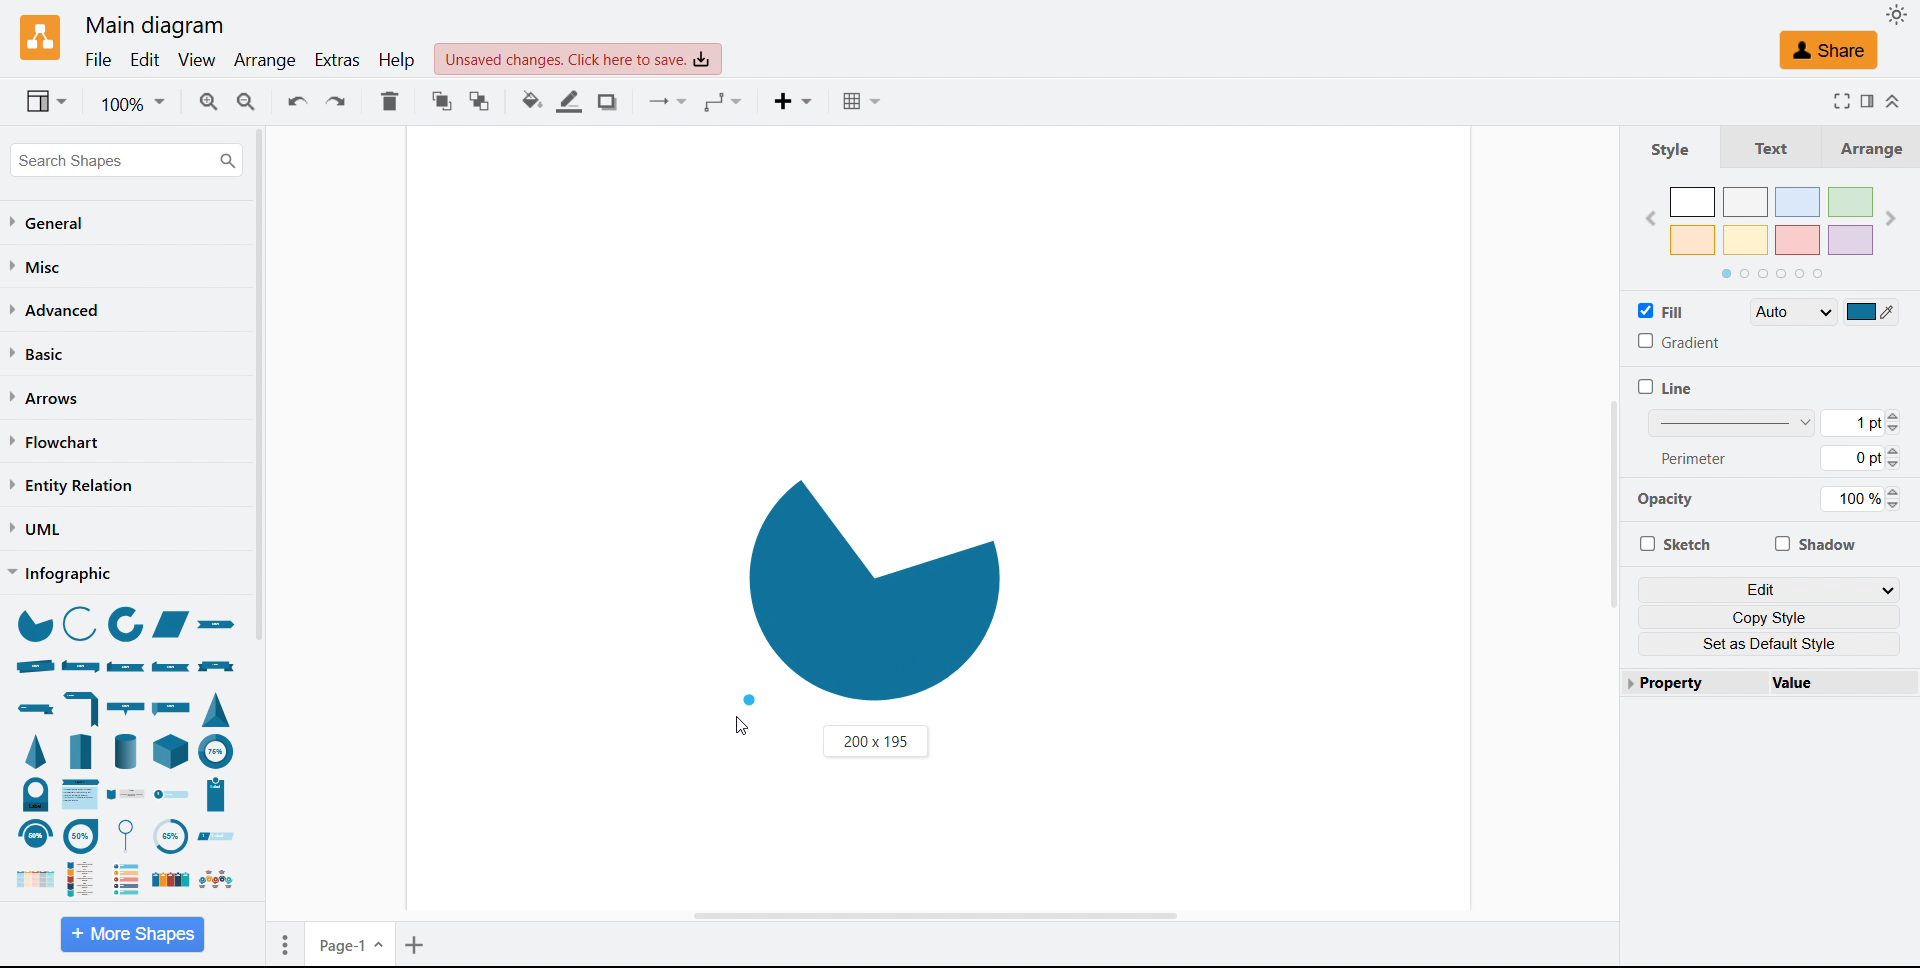  I want to click on ribbon double folded, so click(79, 665).